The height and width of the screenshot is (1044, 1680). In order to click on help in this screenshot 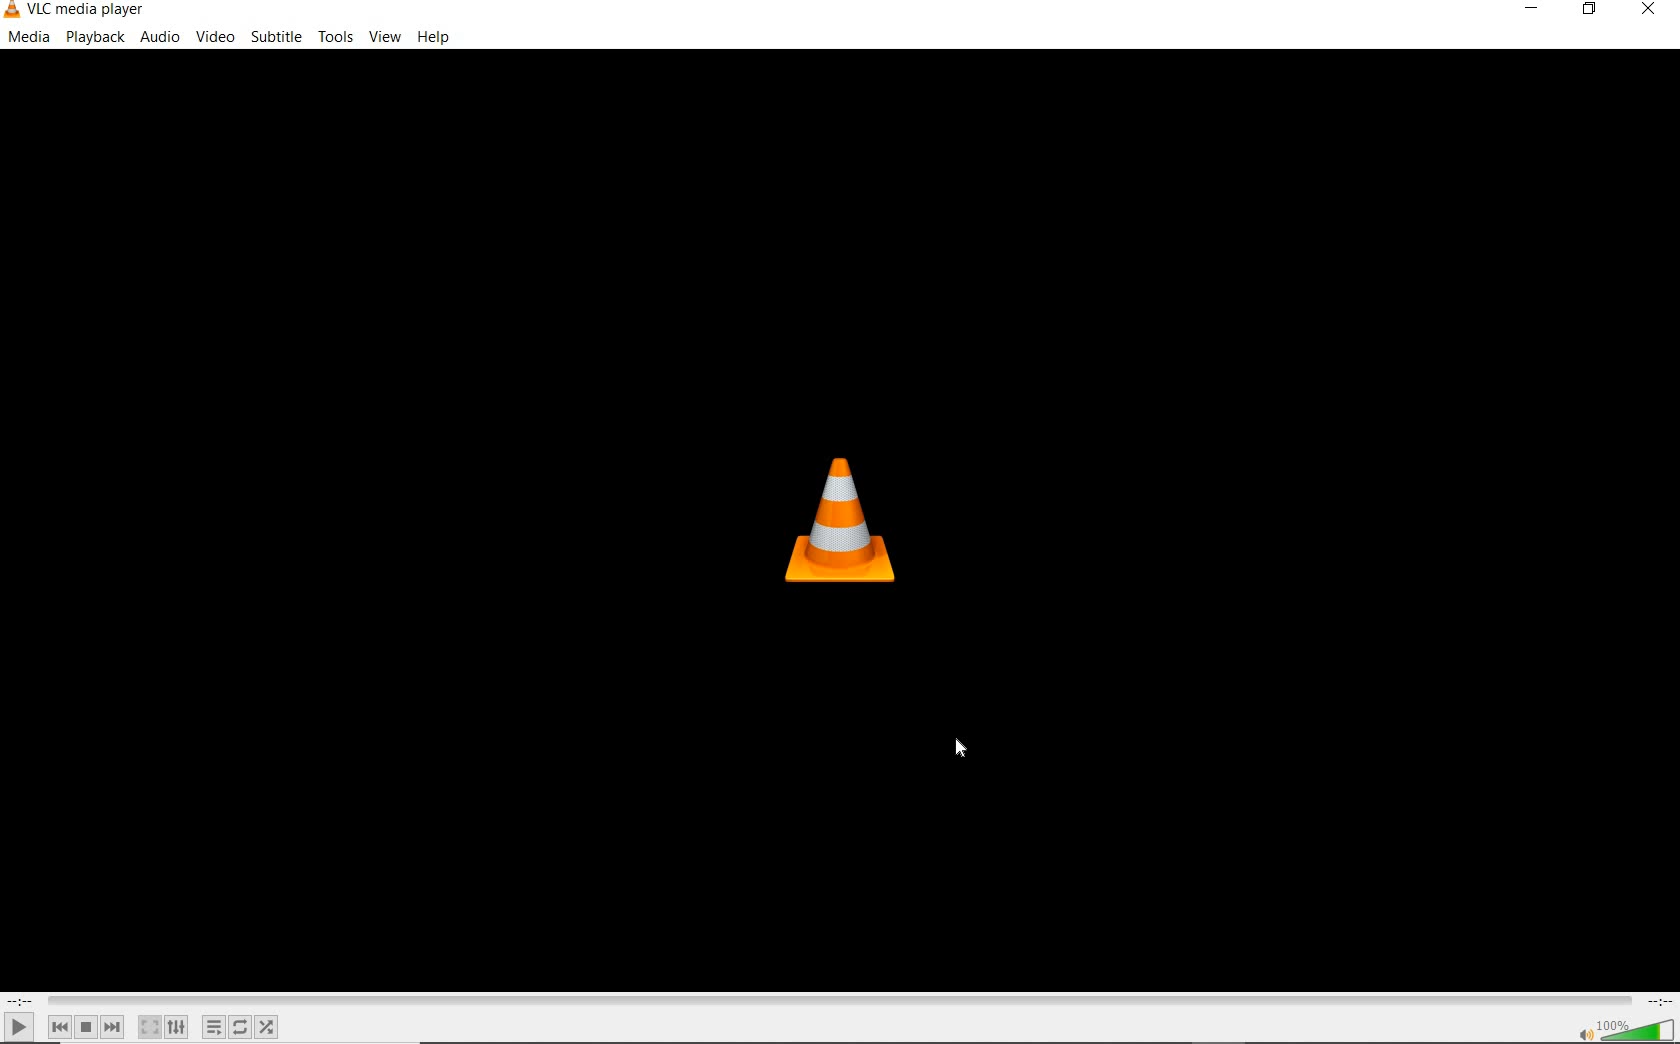, I will do `click(434, 39)`.